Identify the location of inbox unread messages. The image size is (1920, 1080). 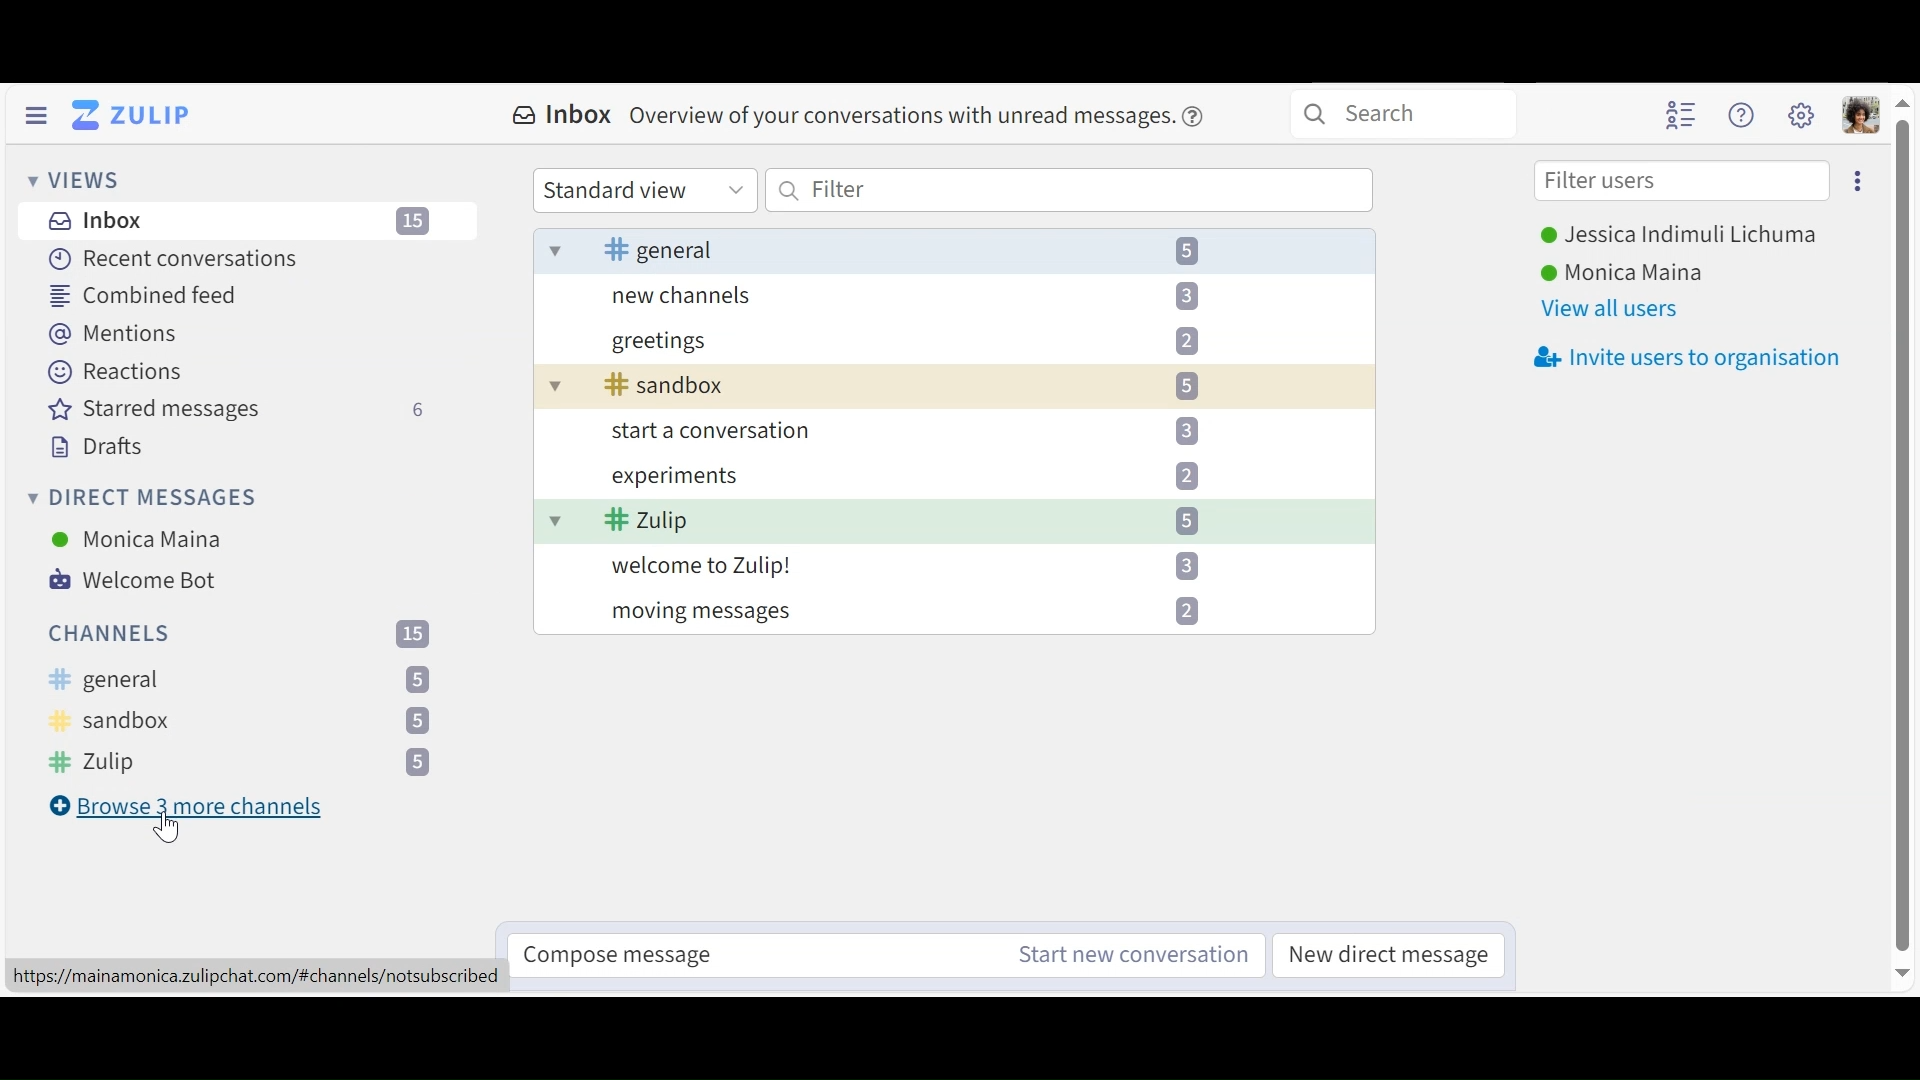
(968, 298).